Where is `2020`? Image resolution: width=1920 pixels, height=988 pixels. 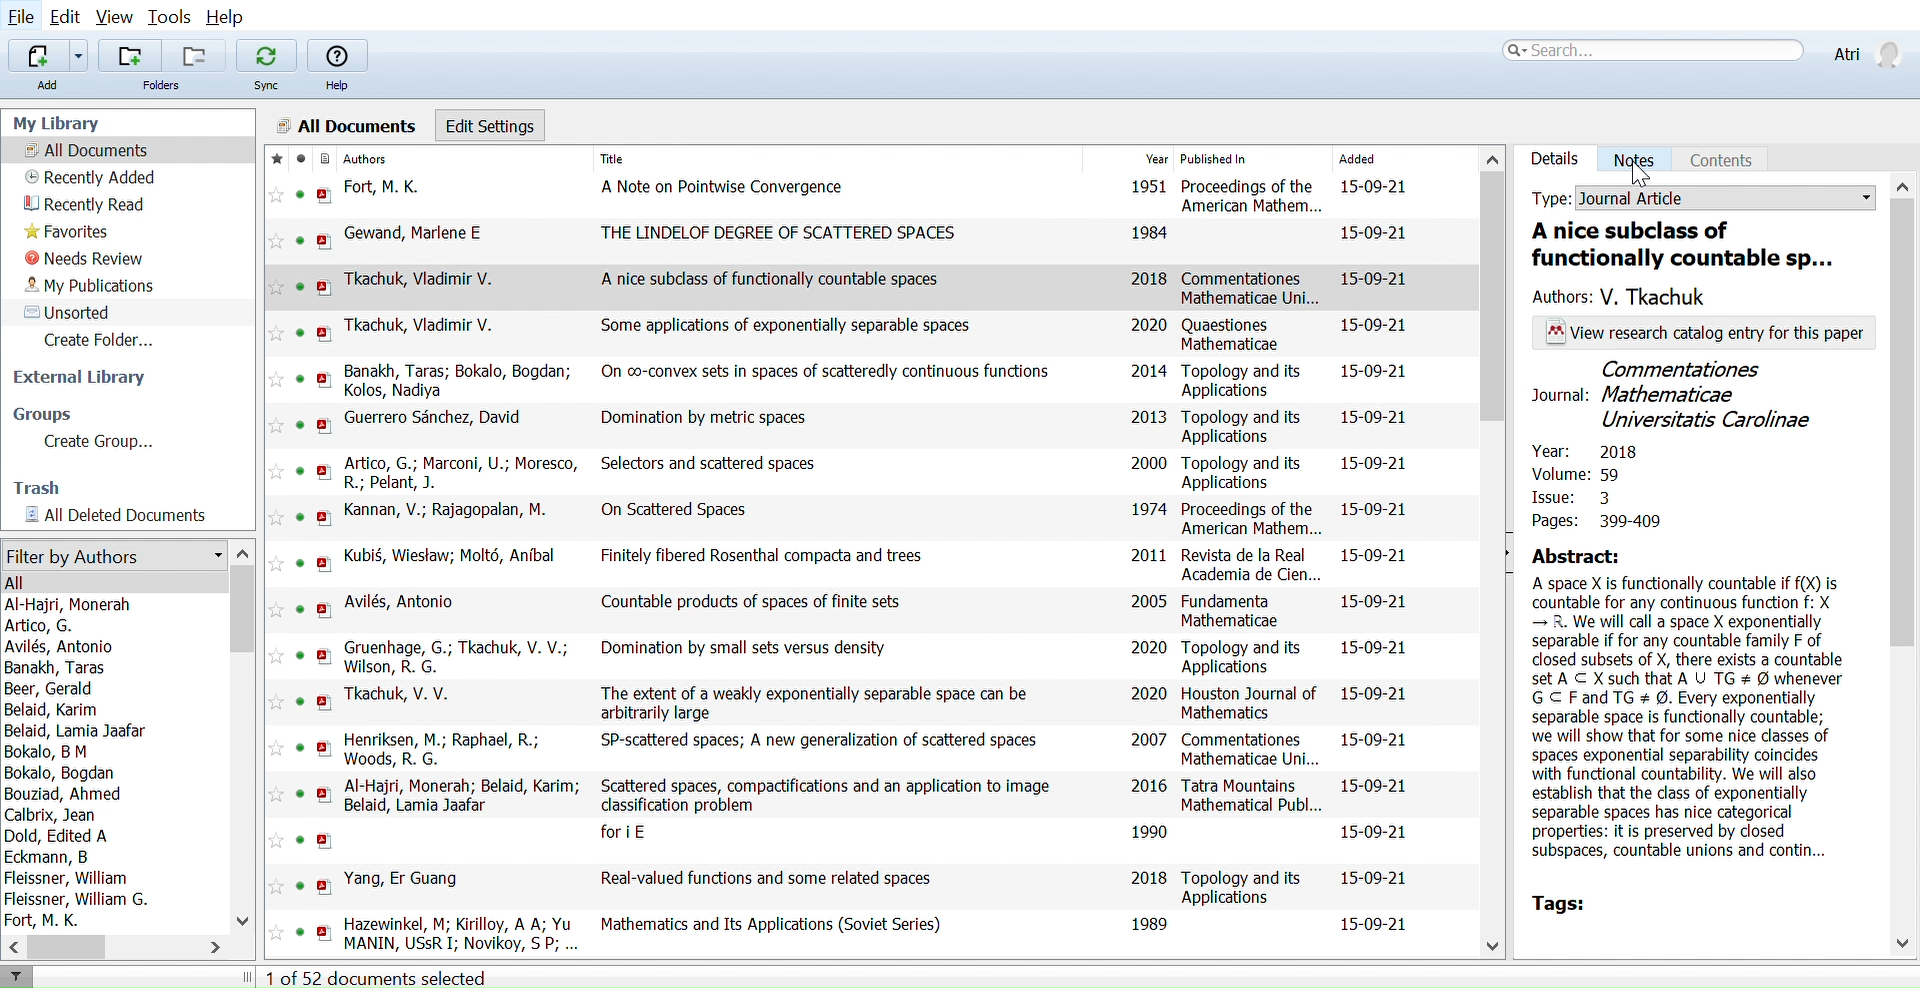
2020 is located at coordinates (1146, 323).